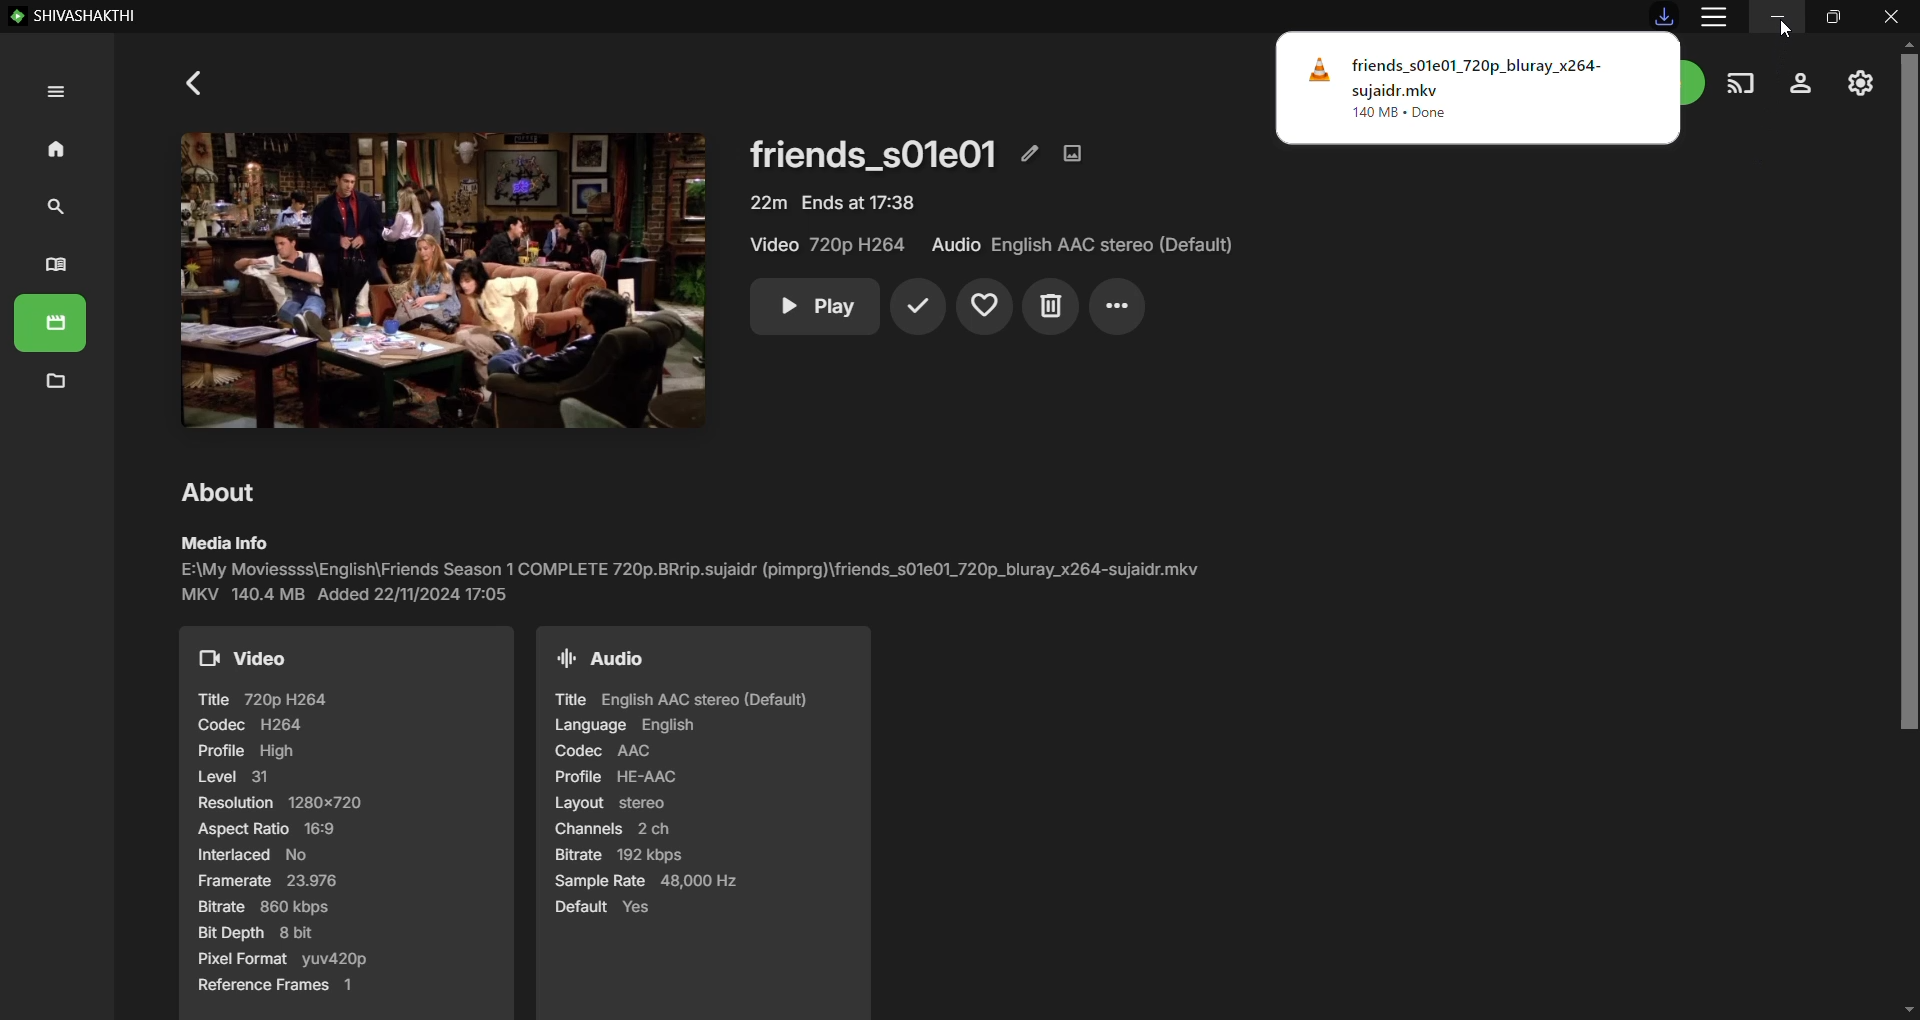 The width and height of the screenshot is (1920, 1020). Describe the element at coordinates (1714, 16) in the screenshot. I see `` at that location.